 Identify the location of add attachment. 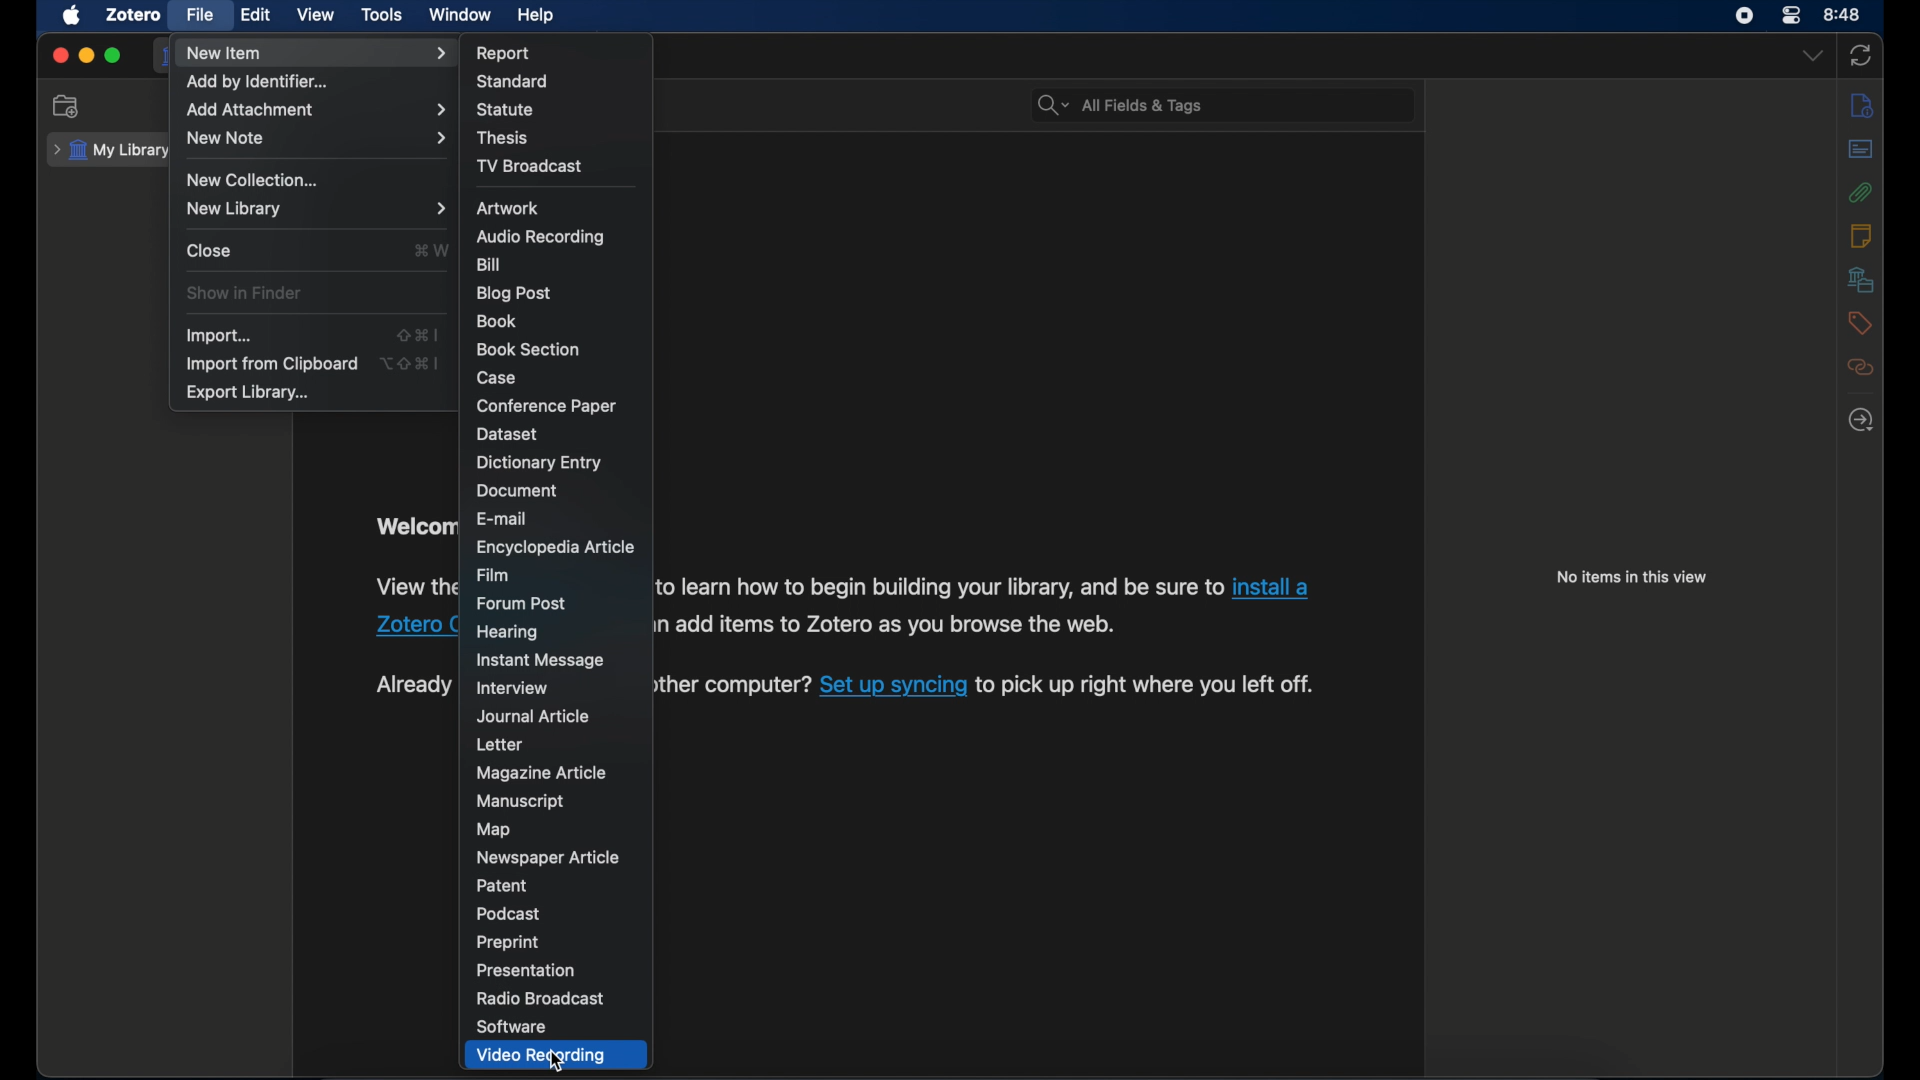
(316, 111).